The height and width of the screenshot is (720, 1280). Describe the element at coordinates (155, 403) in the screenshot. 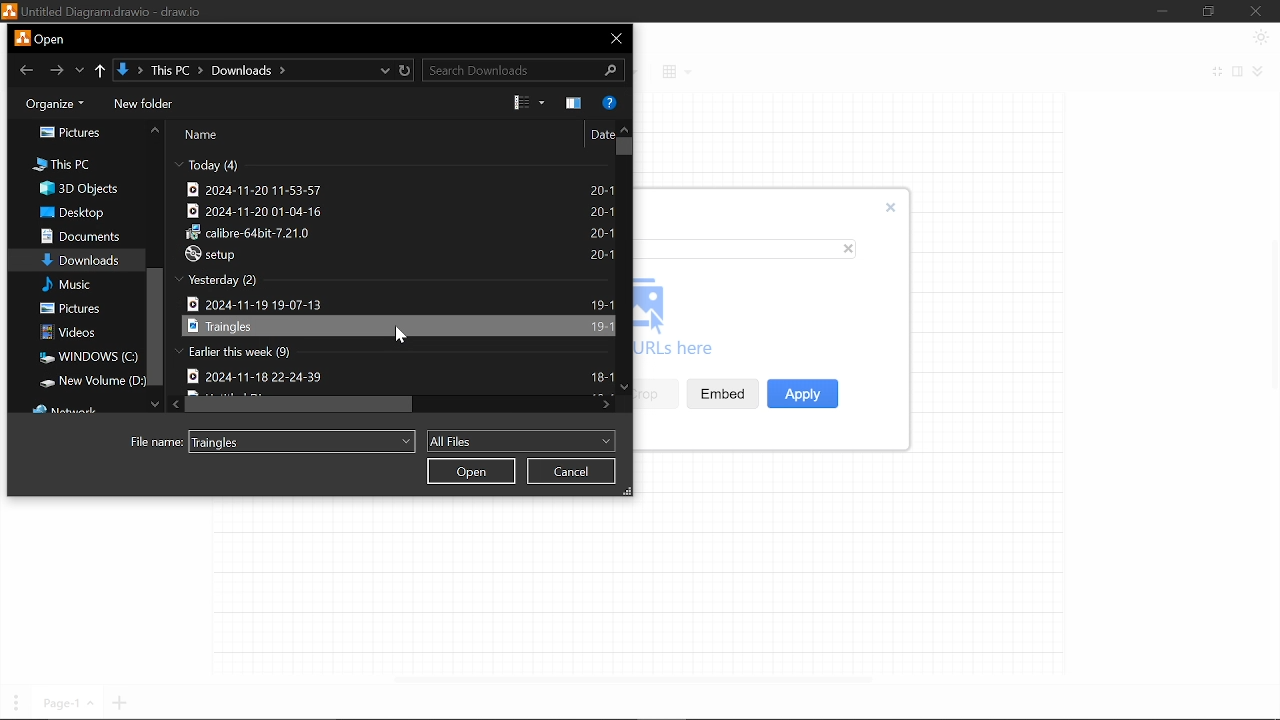

I see `Move down in folders` at that location.